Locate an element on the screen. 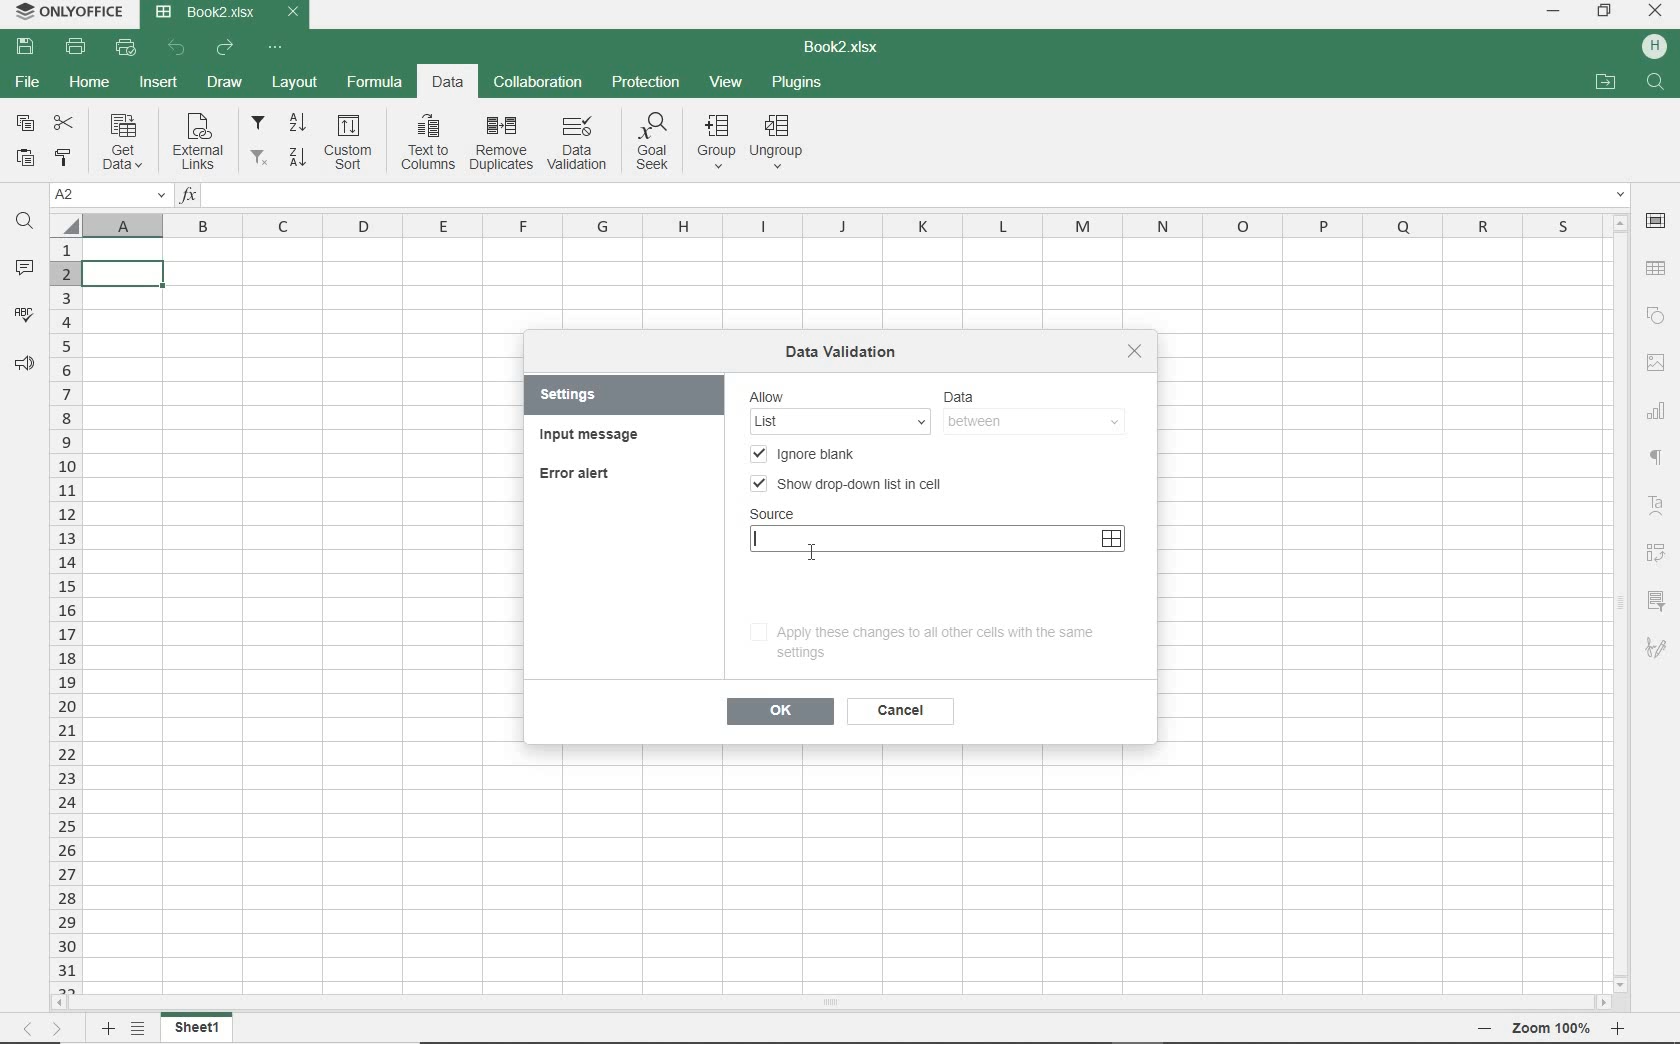 The height and width of the screenshot is (1044, 1680). ANY VALUE is located at coordinates (841, 421).